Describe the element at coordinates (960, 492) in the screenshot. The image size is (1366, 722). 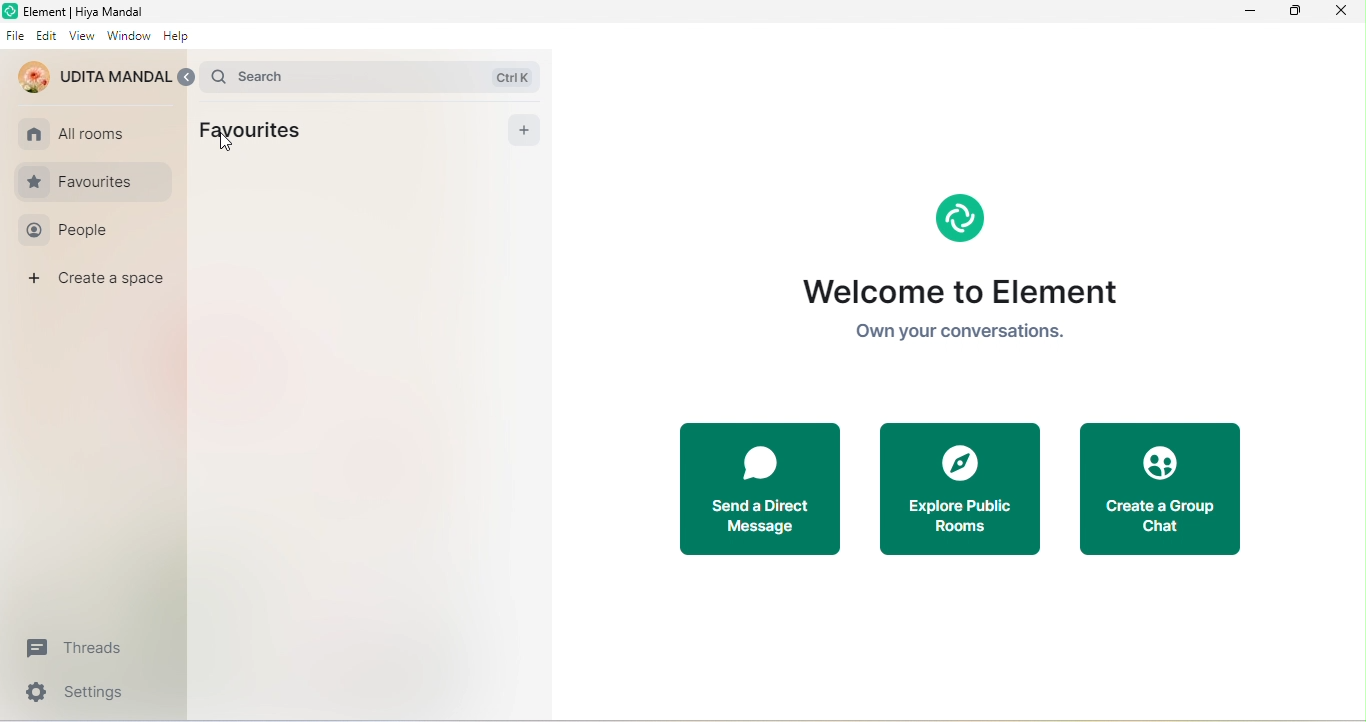
I see `explore public rooms` at that location.